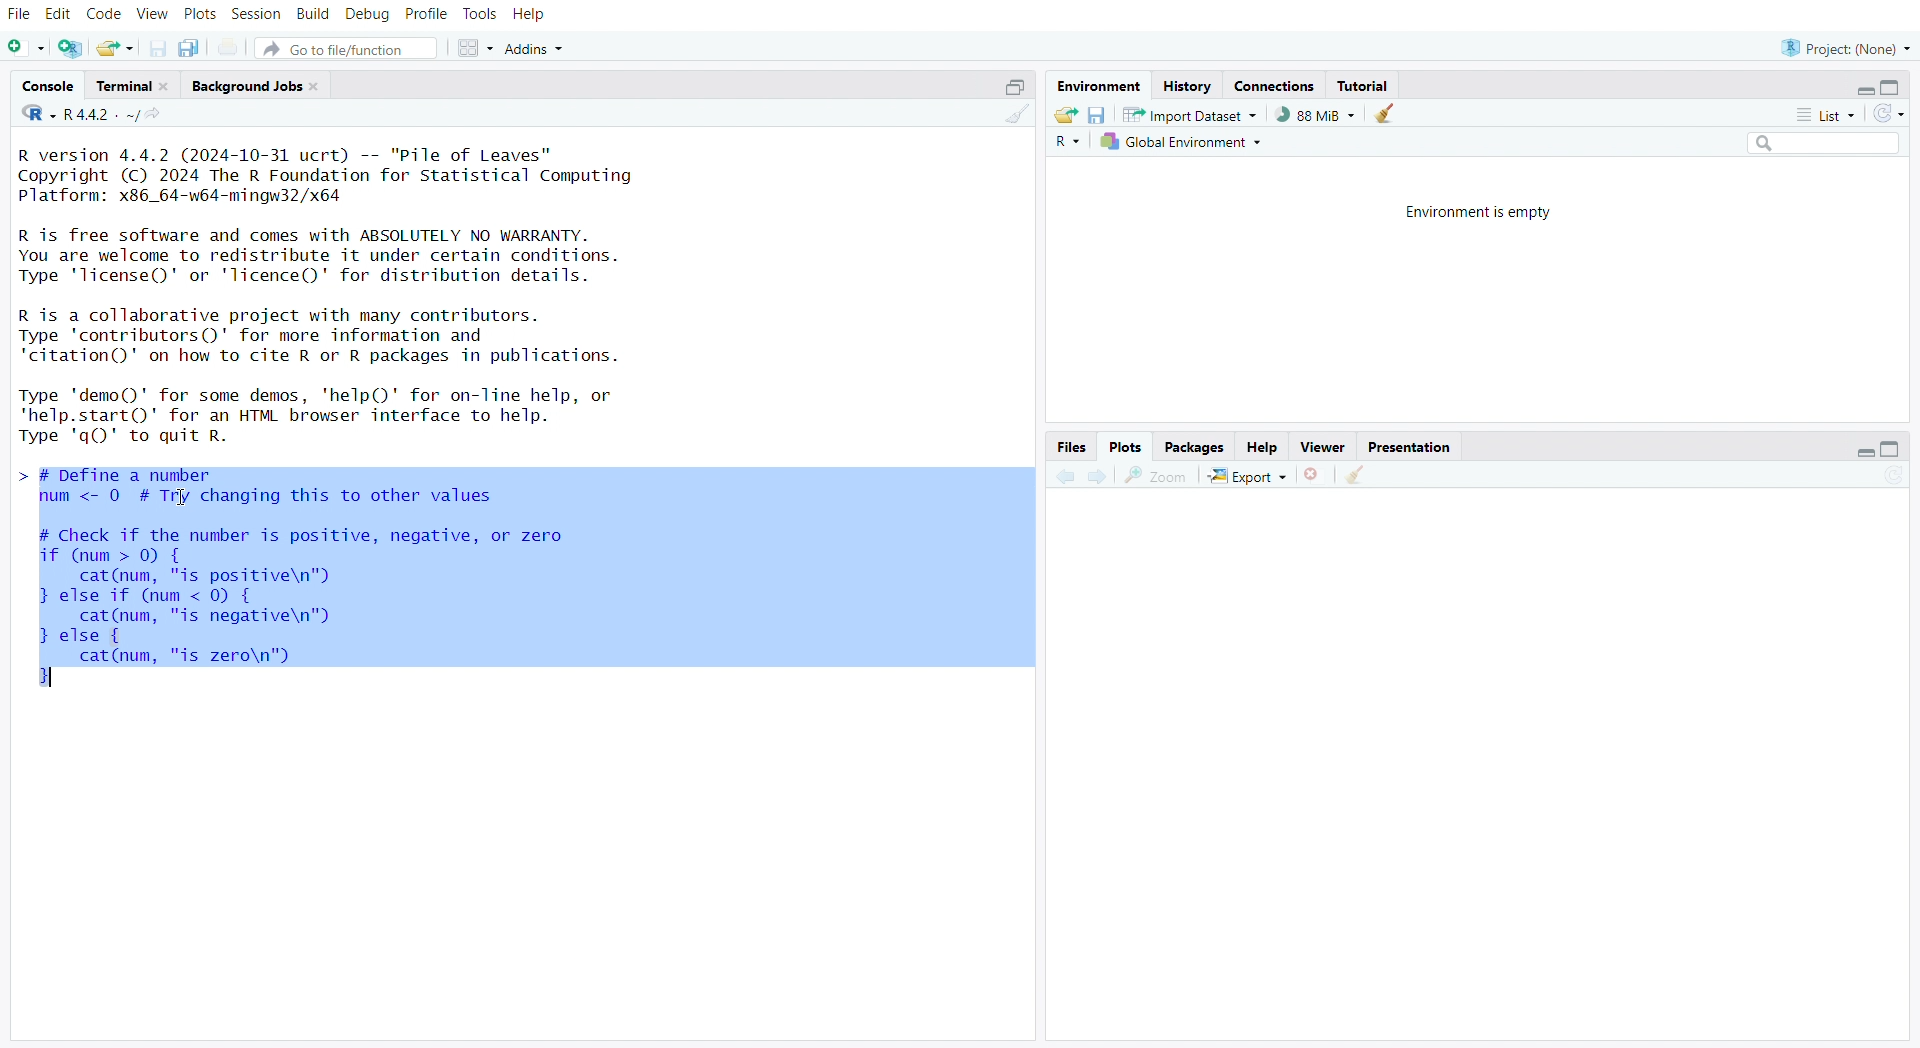 The height and width of the screenshot is (1048, 1920). What do you see at coordinates (1325, 448) in the screenshot?
I see `viewer` at bounding box center [1325, 448].